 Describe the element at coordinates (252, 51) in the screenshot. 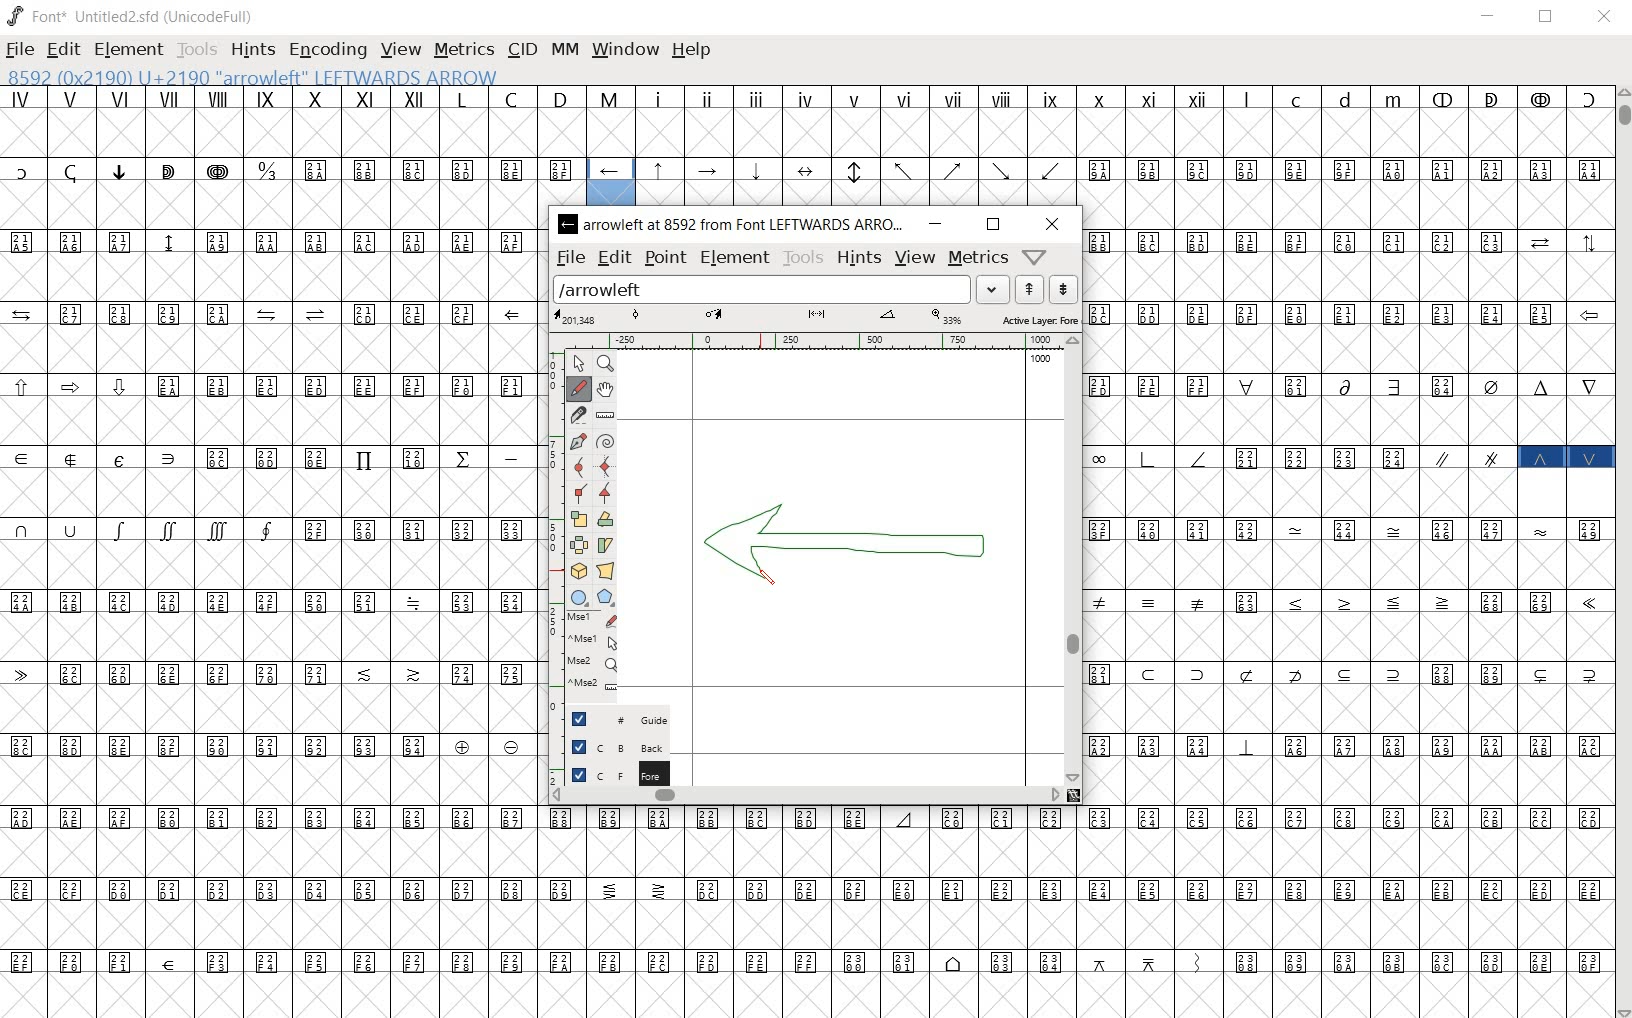

I see `hints` at that location.